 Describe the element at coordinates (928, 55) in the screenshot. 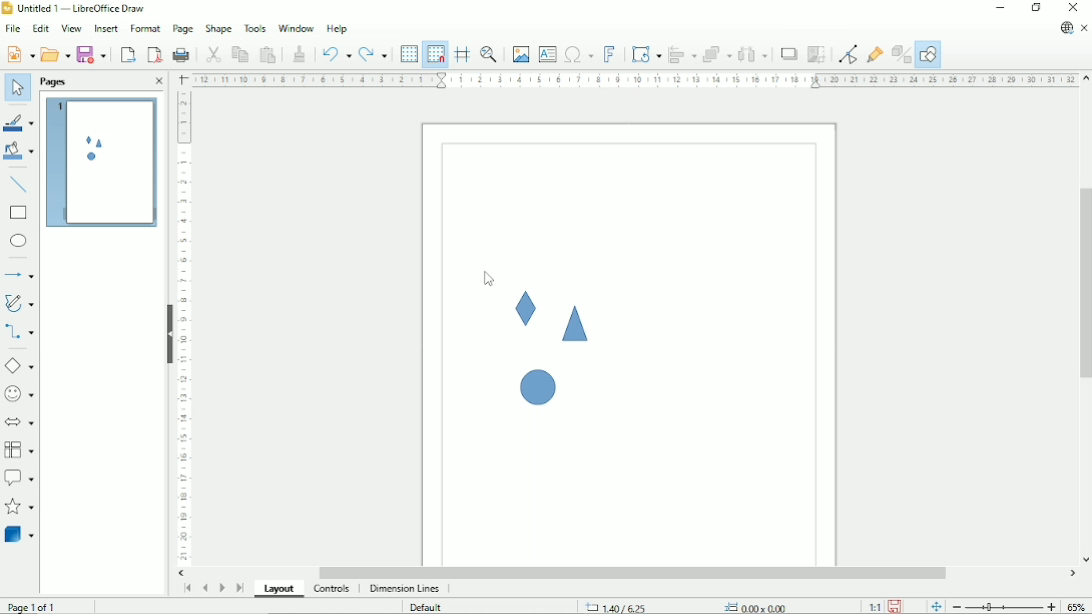

I see `Show draw functions` at that location.